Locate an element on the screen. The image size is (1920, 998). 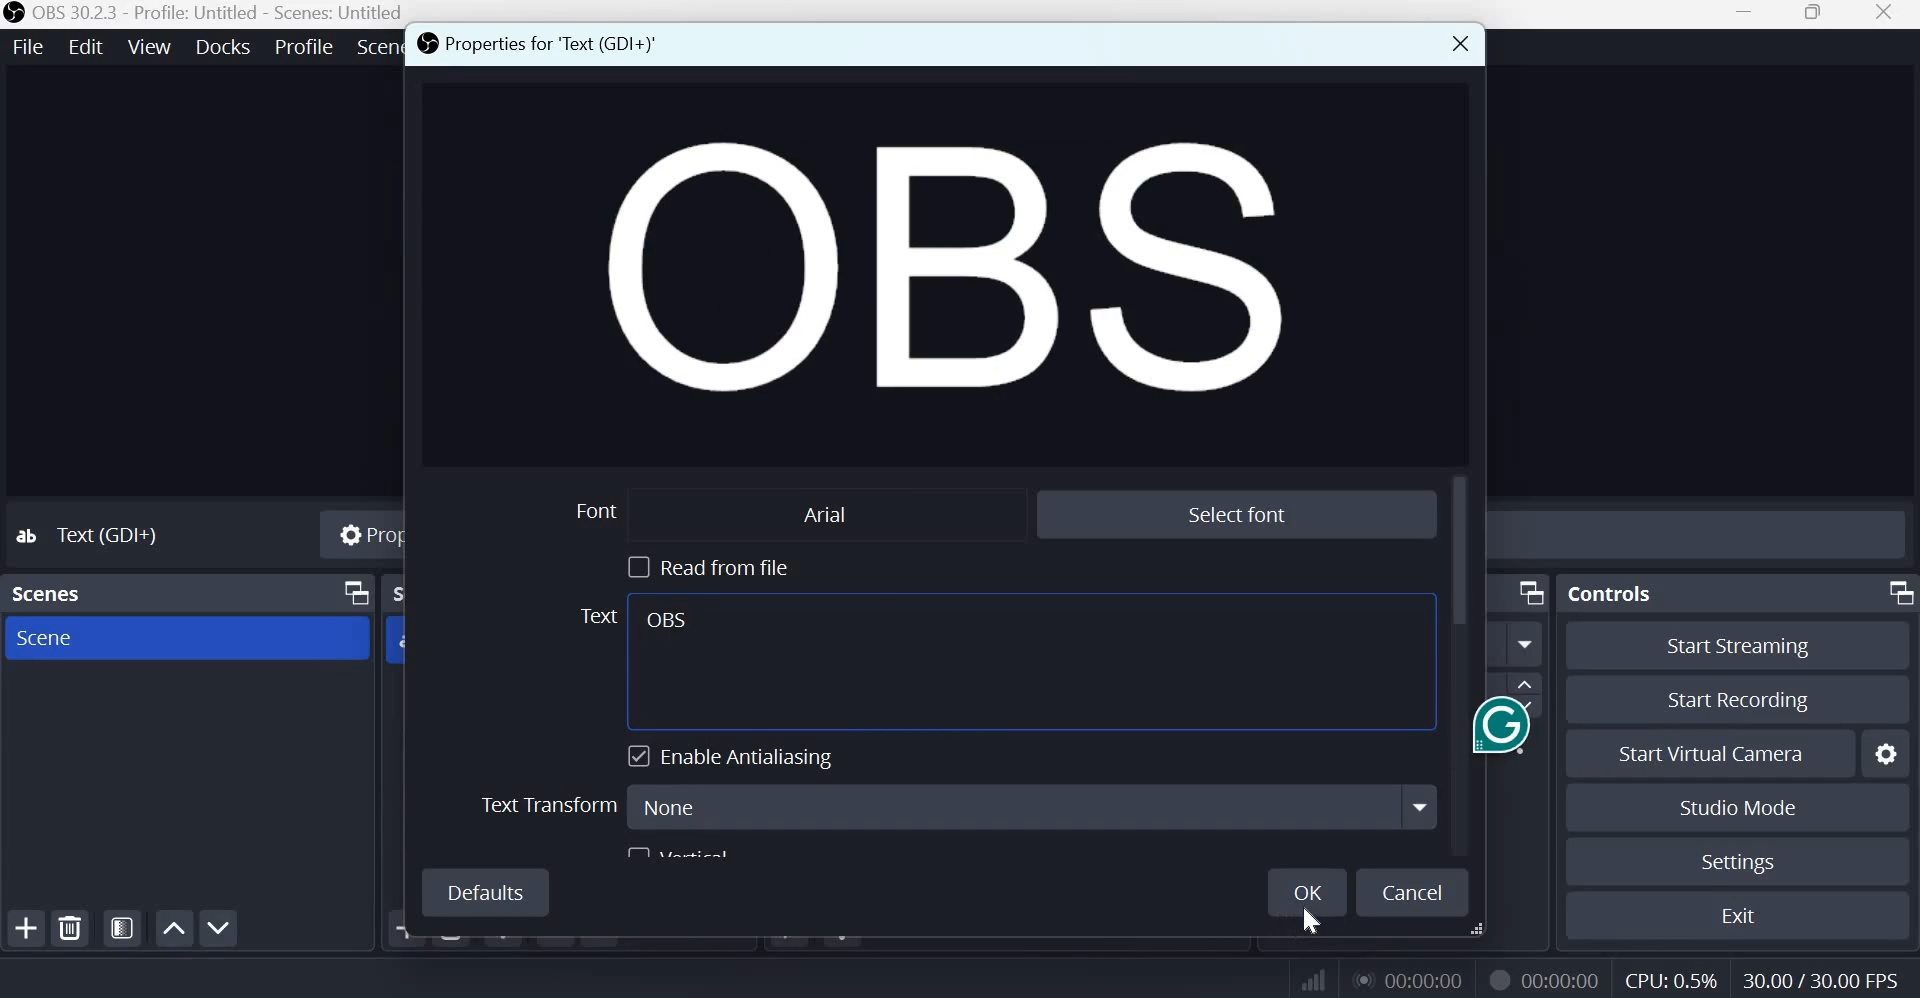
30.00/30.00 FPS is located at coordinates (1818, 979).